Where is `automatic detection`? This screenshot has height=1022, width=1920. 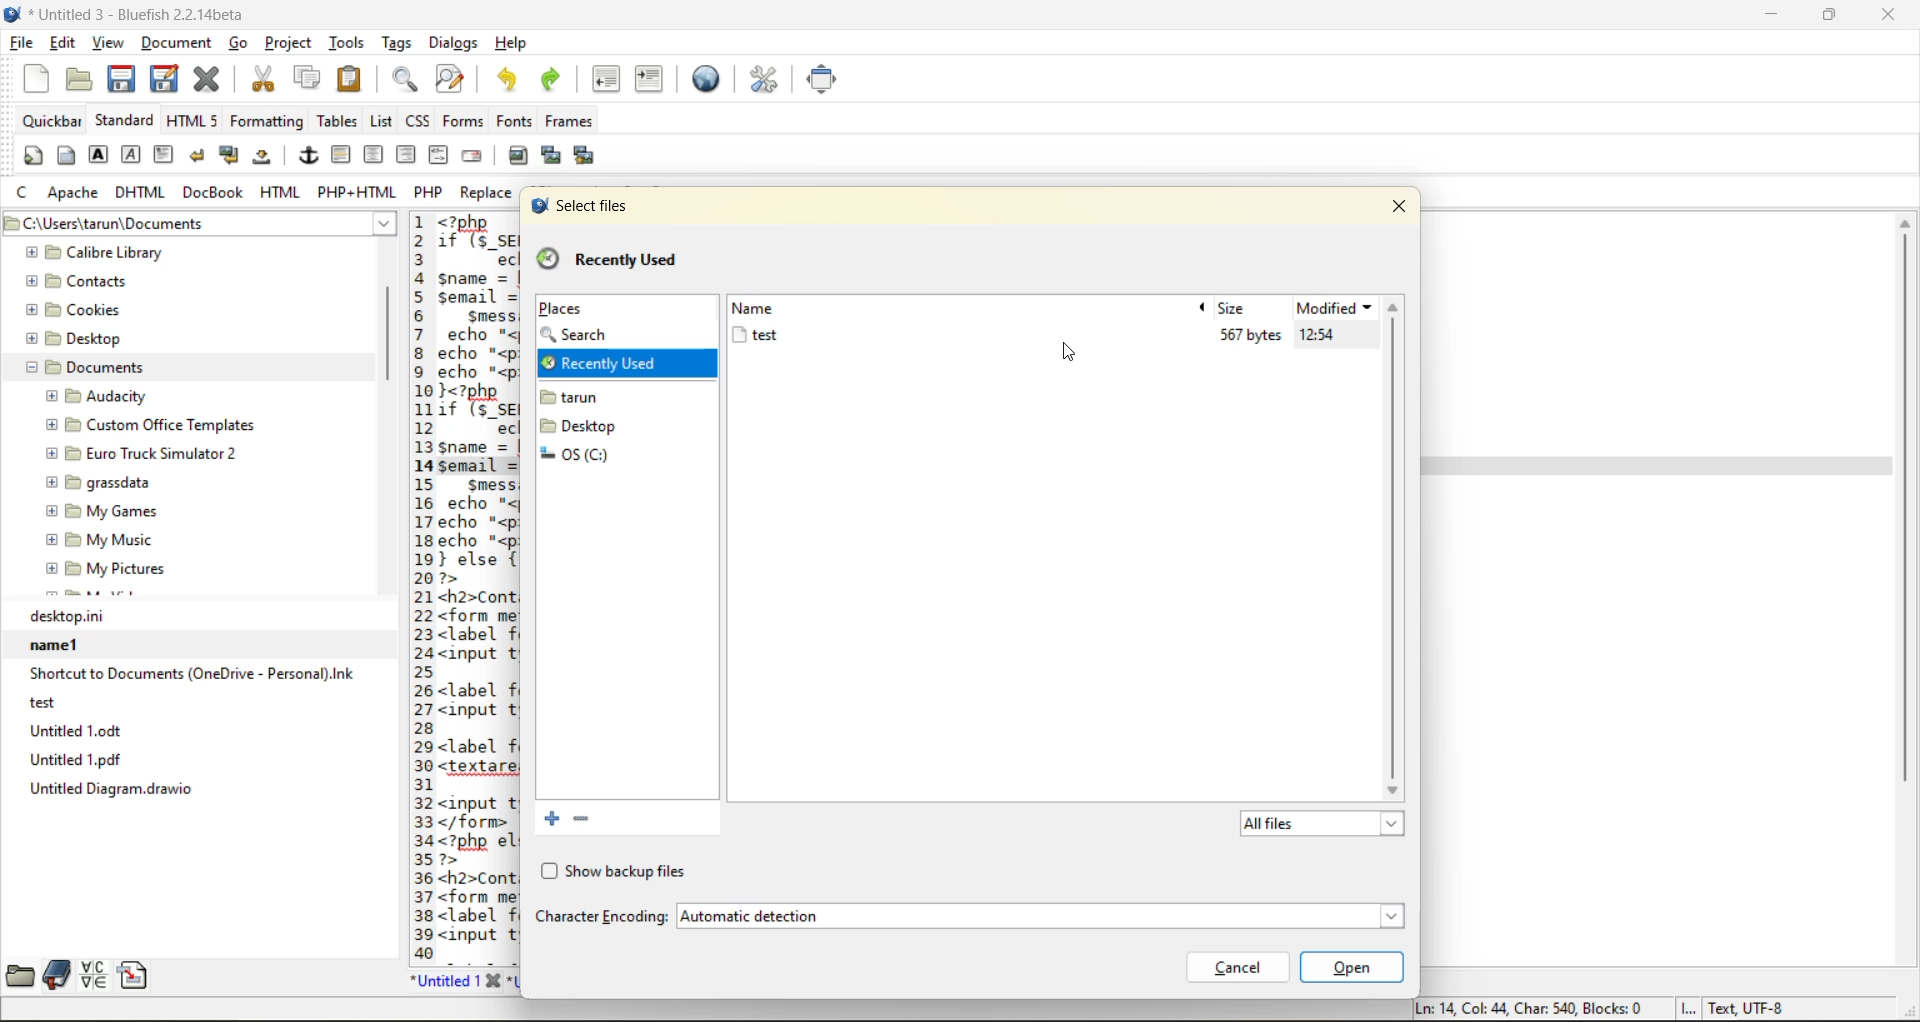
automatic detection is located at coordinates (1035, 916).